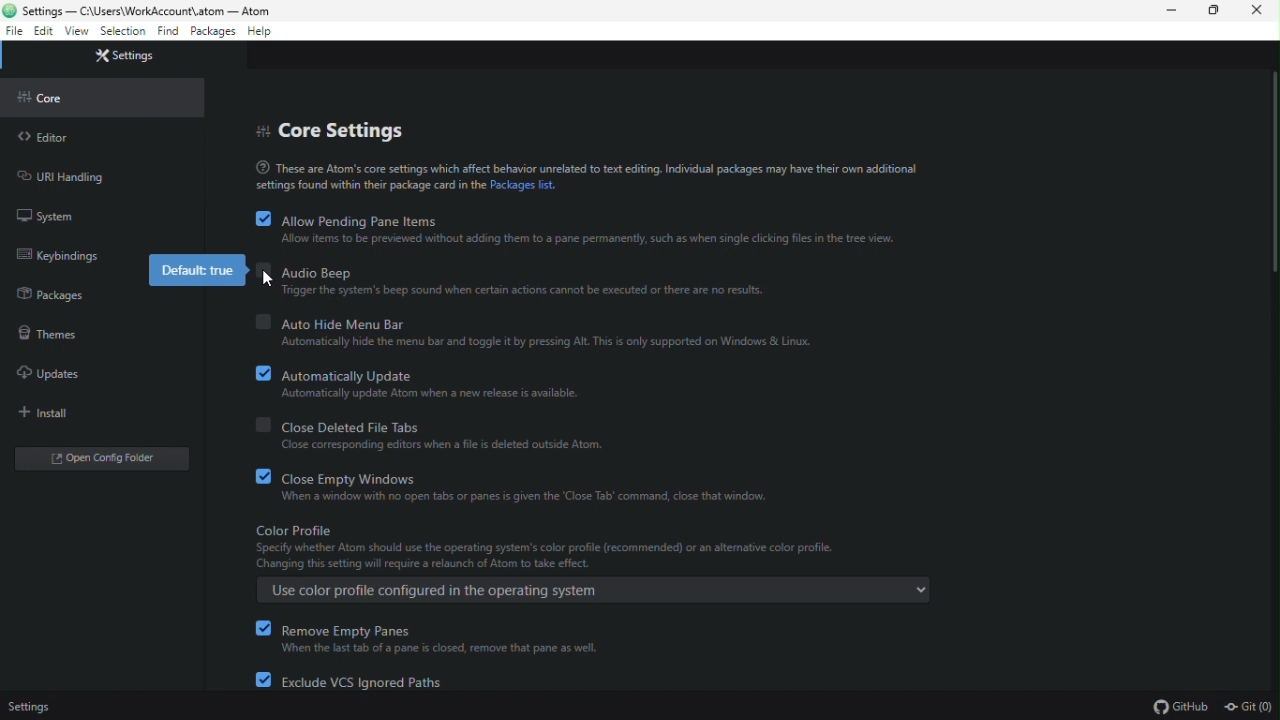 The height and width of the screenshot is (720, 1280). Describe the element at coordinates (570, 176) in the screenshot. I see `These are Atom's core settings which affect behavior unrelated to text editing. Individual packages may have their own additional settings found within their package card in the Packages list.` at that location.